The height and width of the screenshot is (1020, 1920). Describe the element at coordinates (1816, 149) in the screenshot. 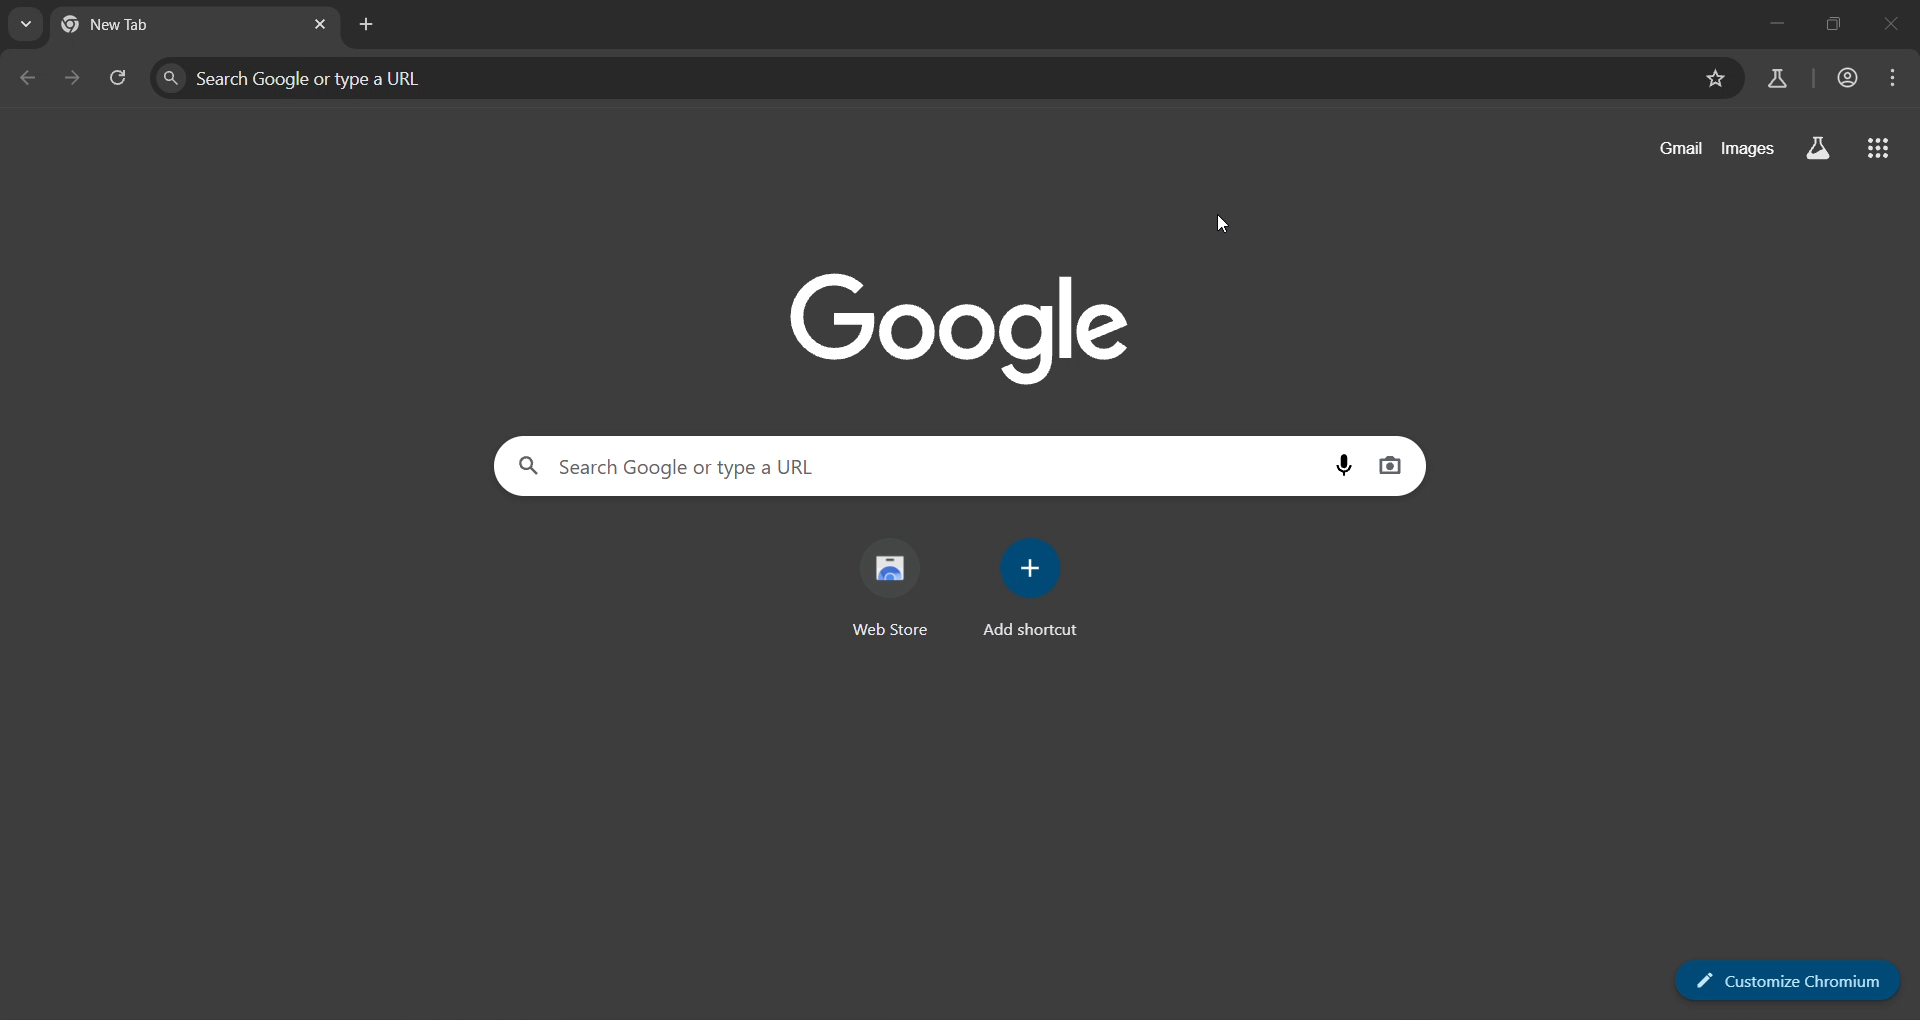

I see `search labs` at that location.